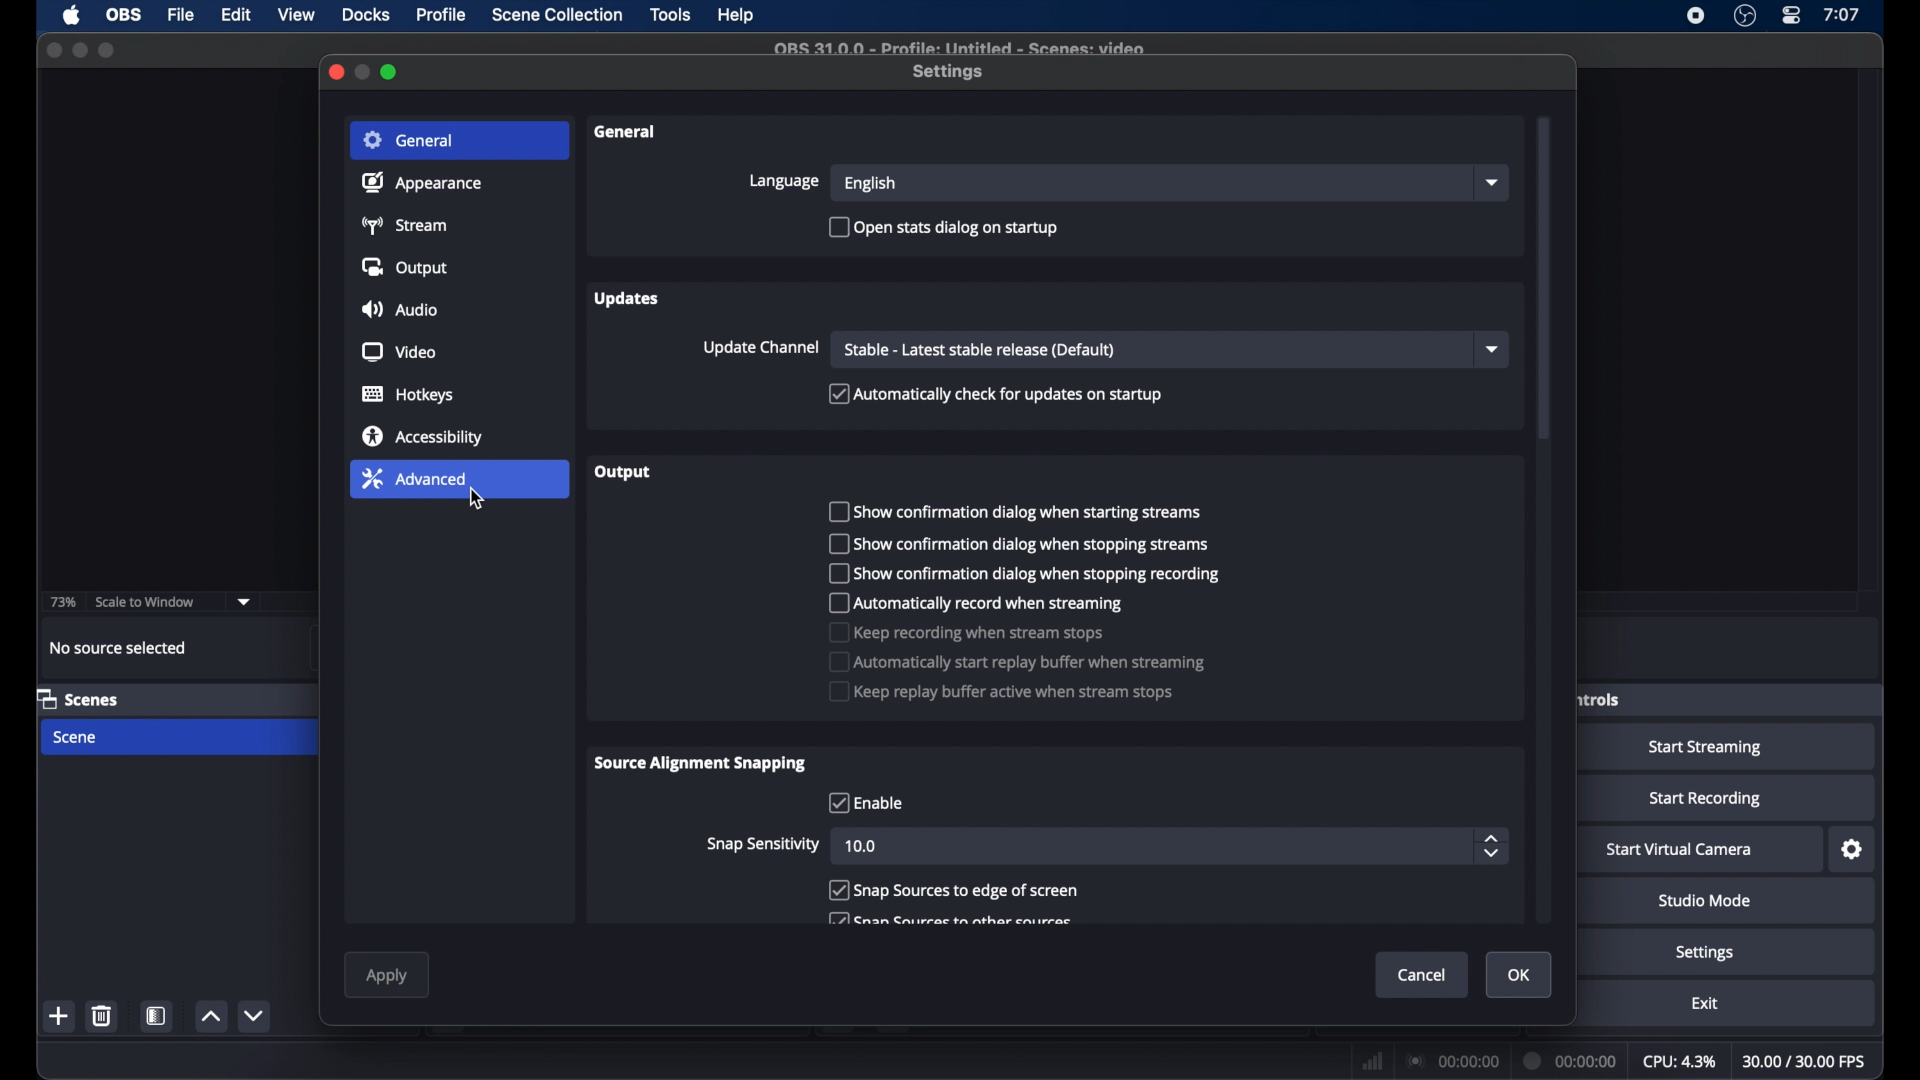  Describe the element at coordinates (148, 602) in the screenshot. I see `scale to window` at that location.